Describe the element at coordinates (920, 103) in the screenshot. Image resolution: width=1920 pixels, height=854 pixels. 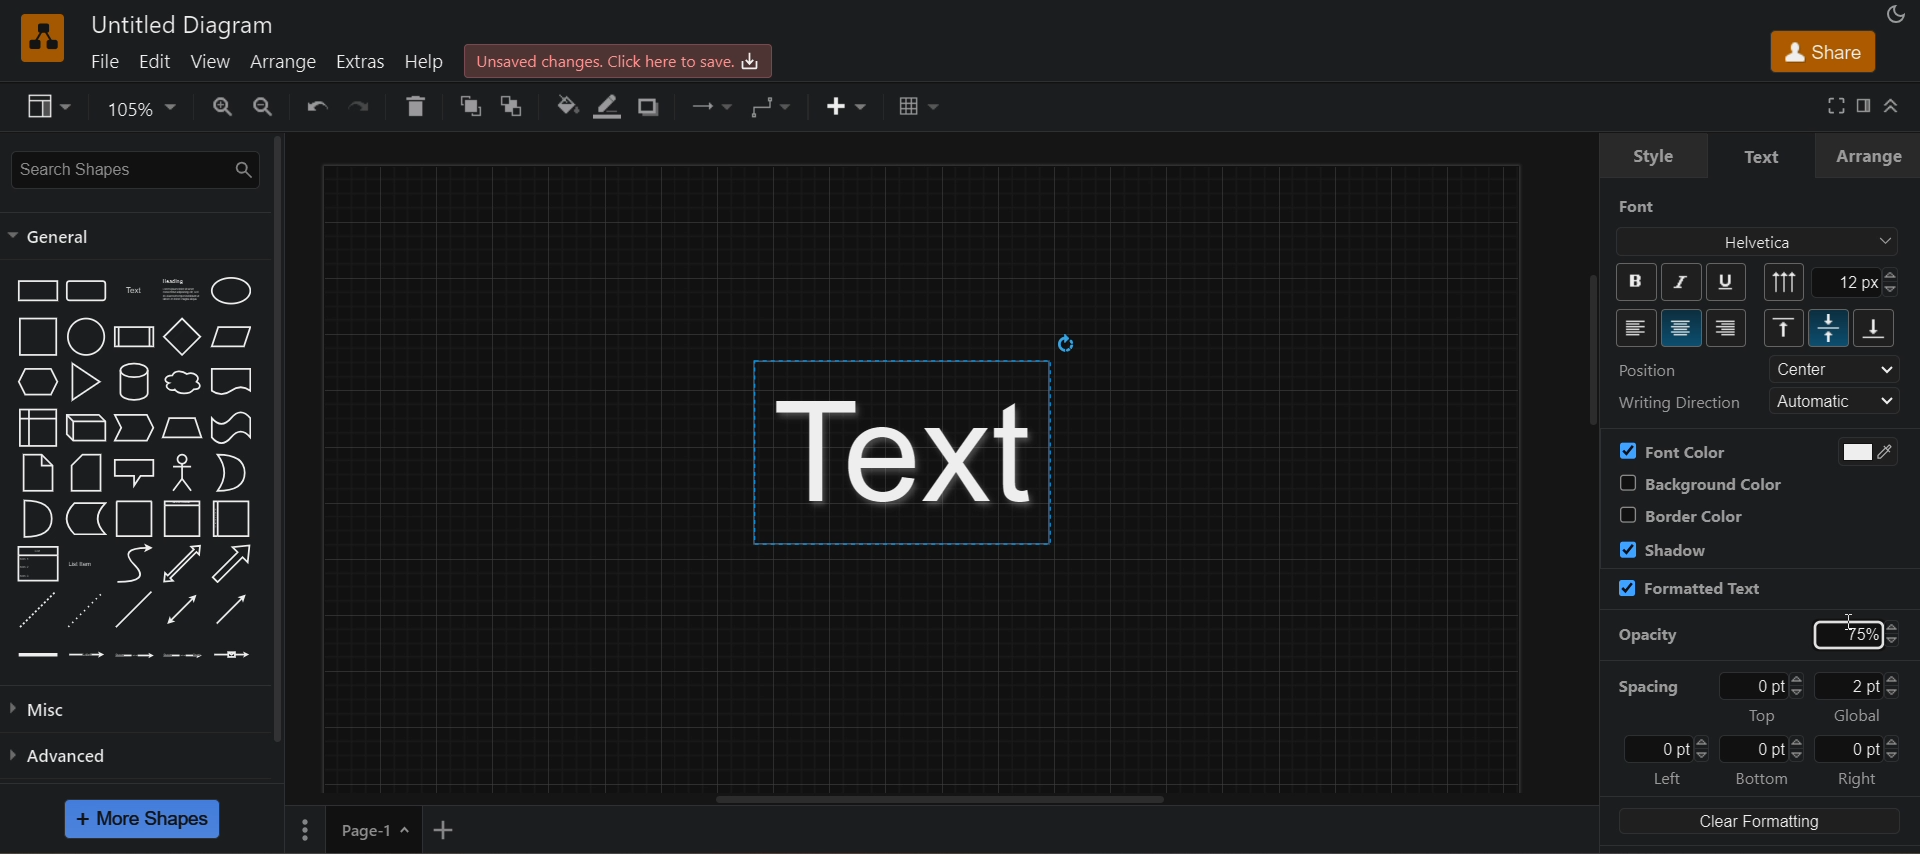
I see `table` at that location.